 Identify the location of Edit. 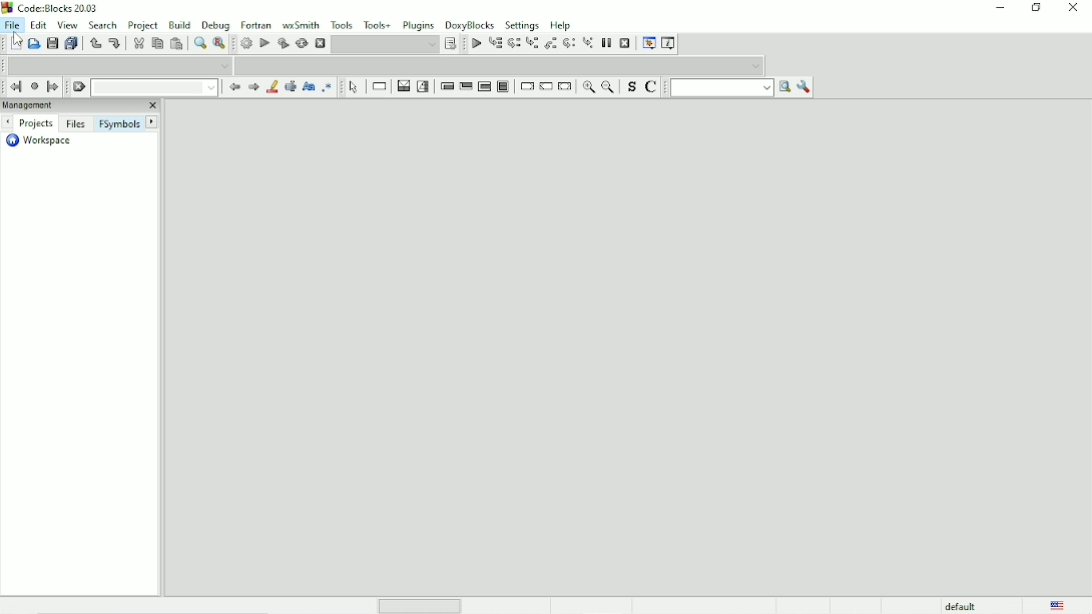
(38, 25).